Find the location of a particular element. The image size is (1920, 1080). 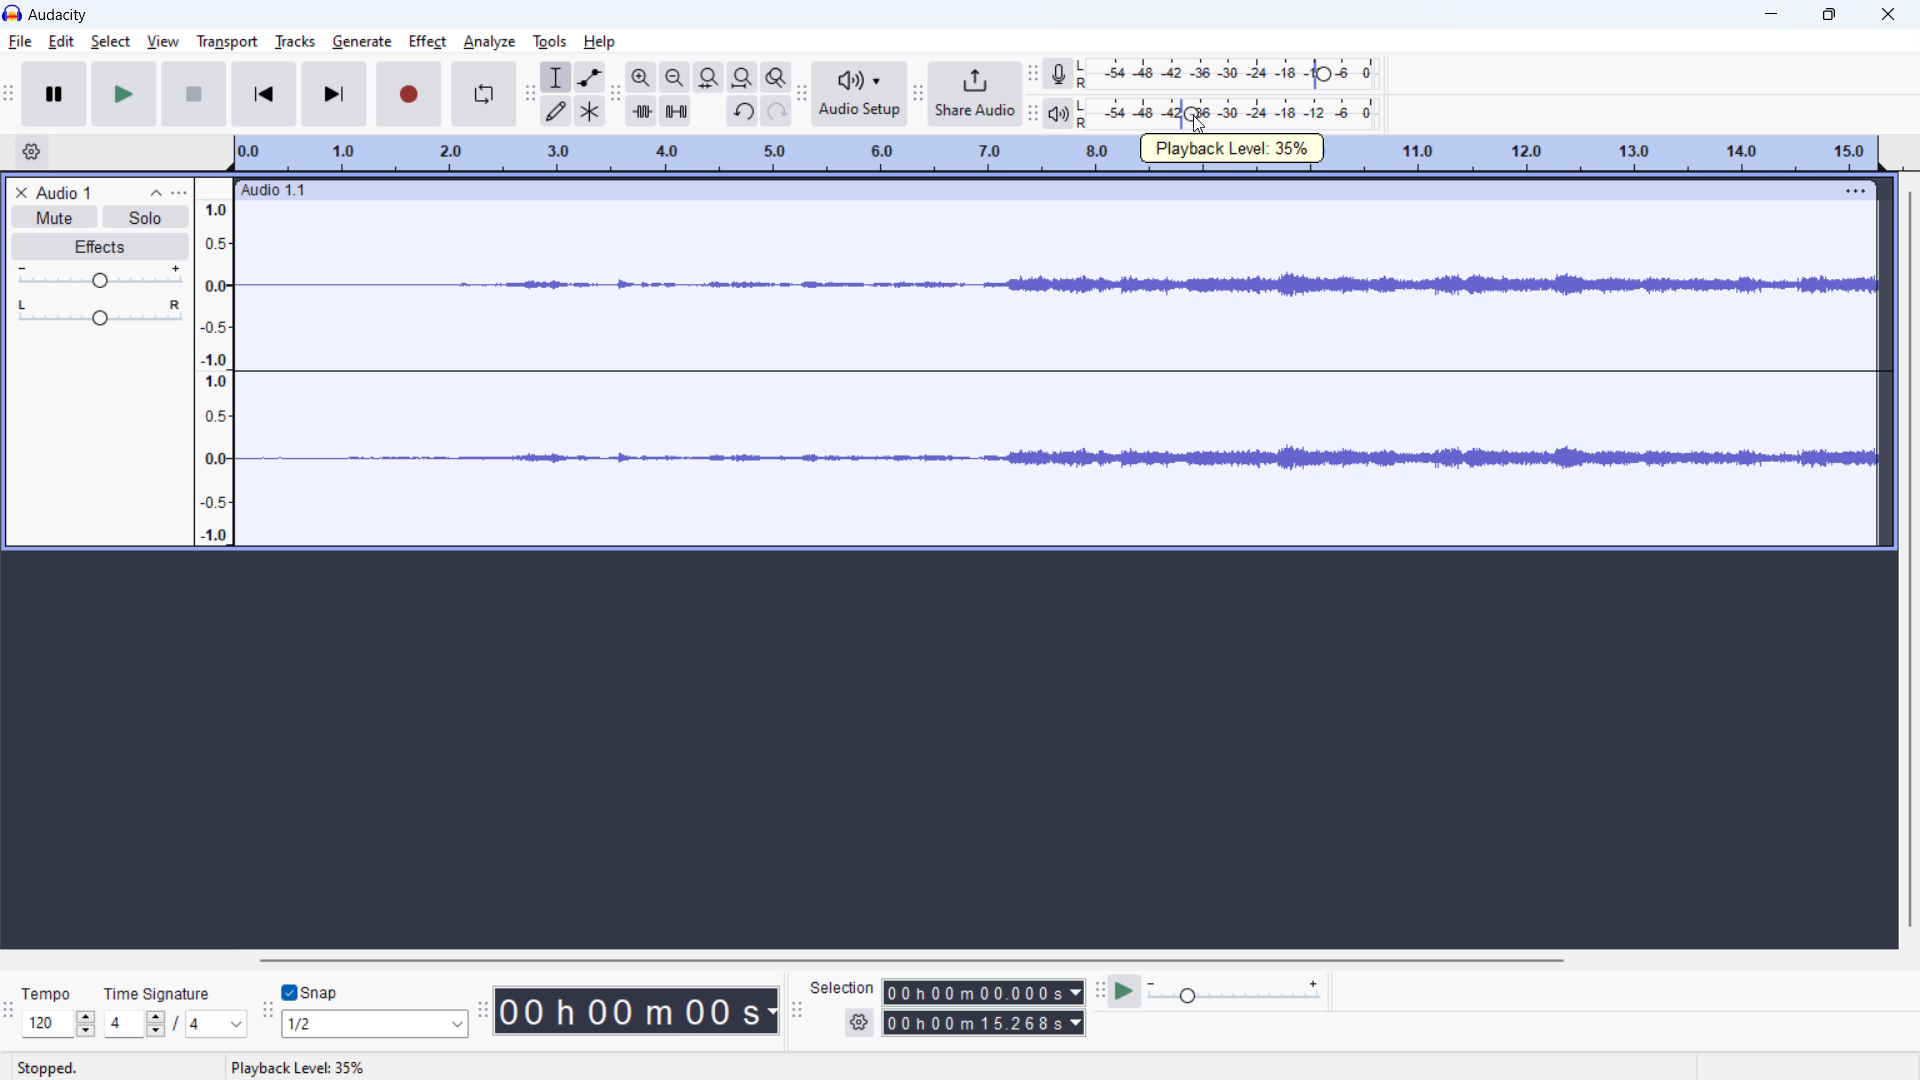

selection tool is located at coordinates (557, 76).